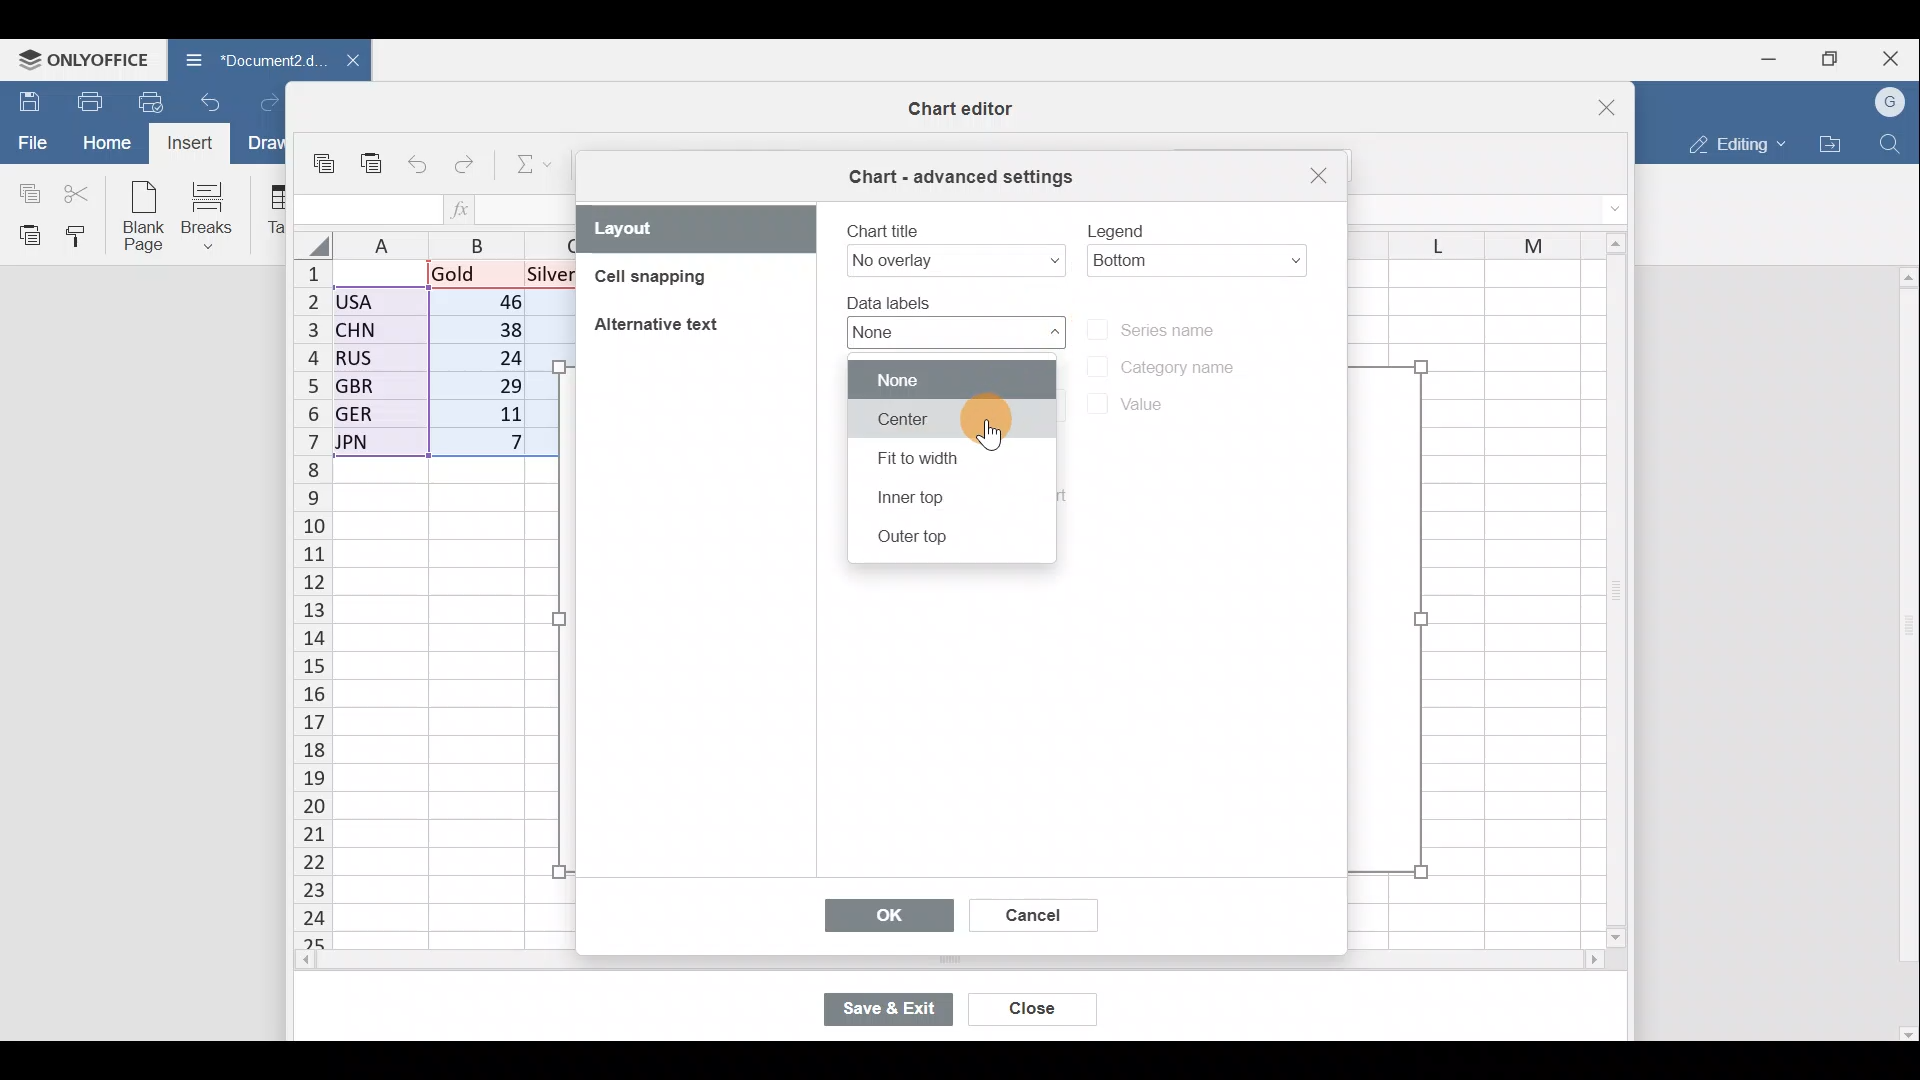  I want to click on Copy style, so click(84, 235).